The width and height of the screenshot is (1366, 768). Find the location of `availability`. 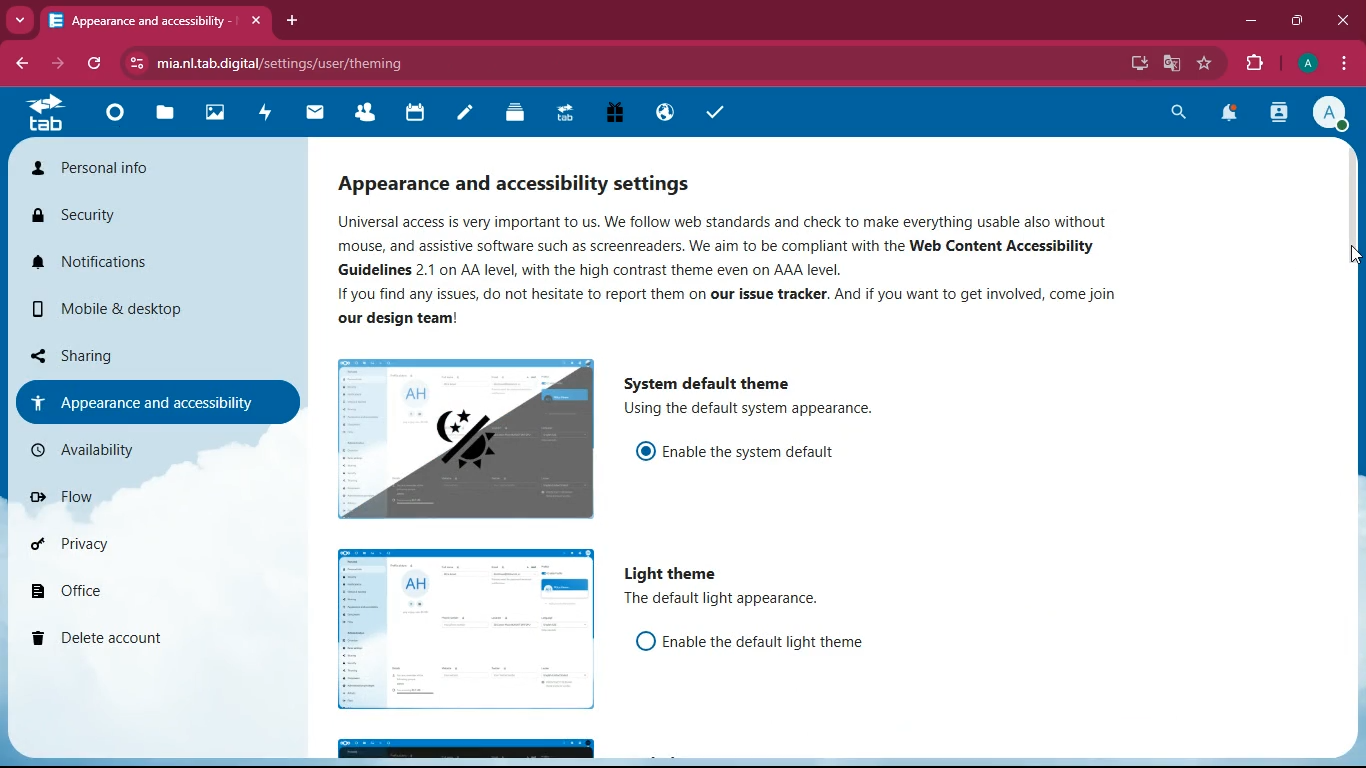

availability is located at coordinates (137, 456).